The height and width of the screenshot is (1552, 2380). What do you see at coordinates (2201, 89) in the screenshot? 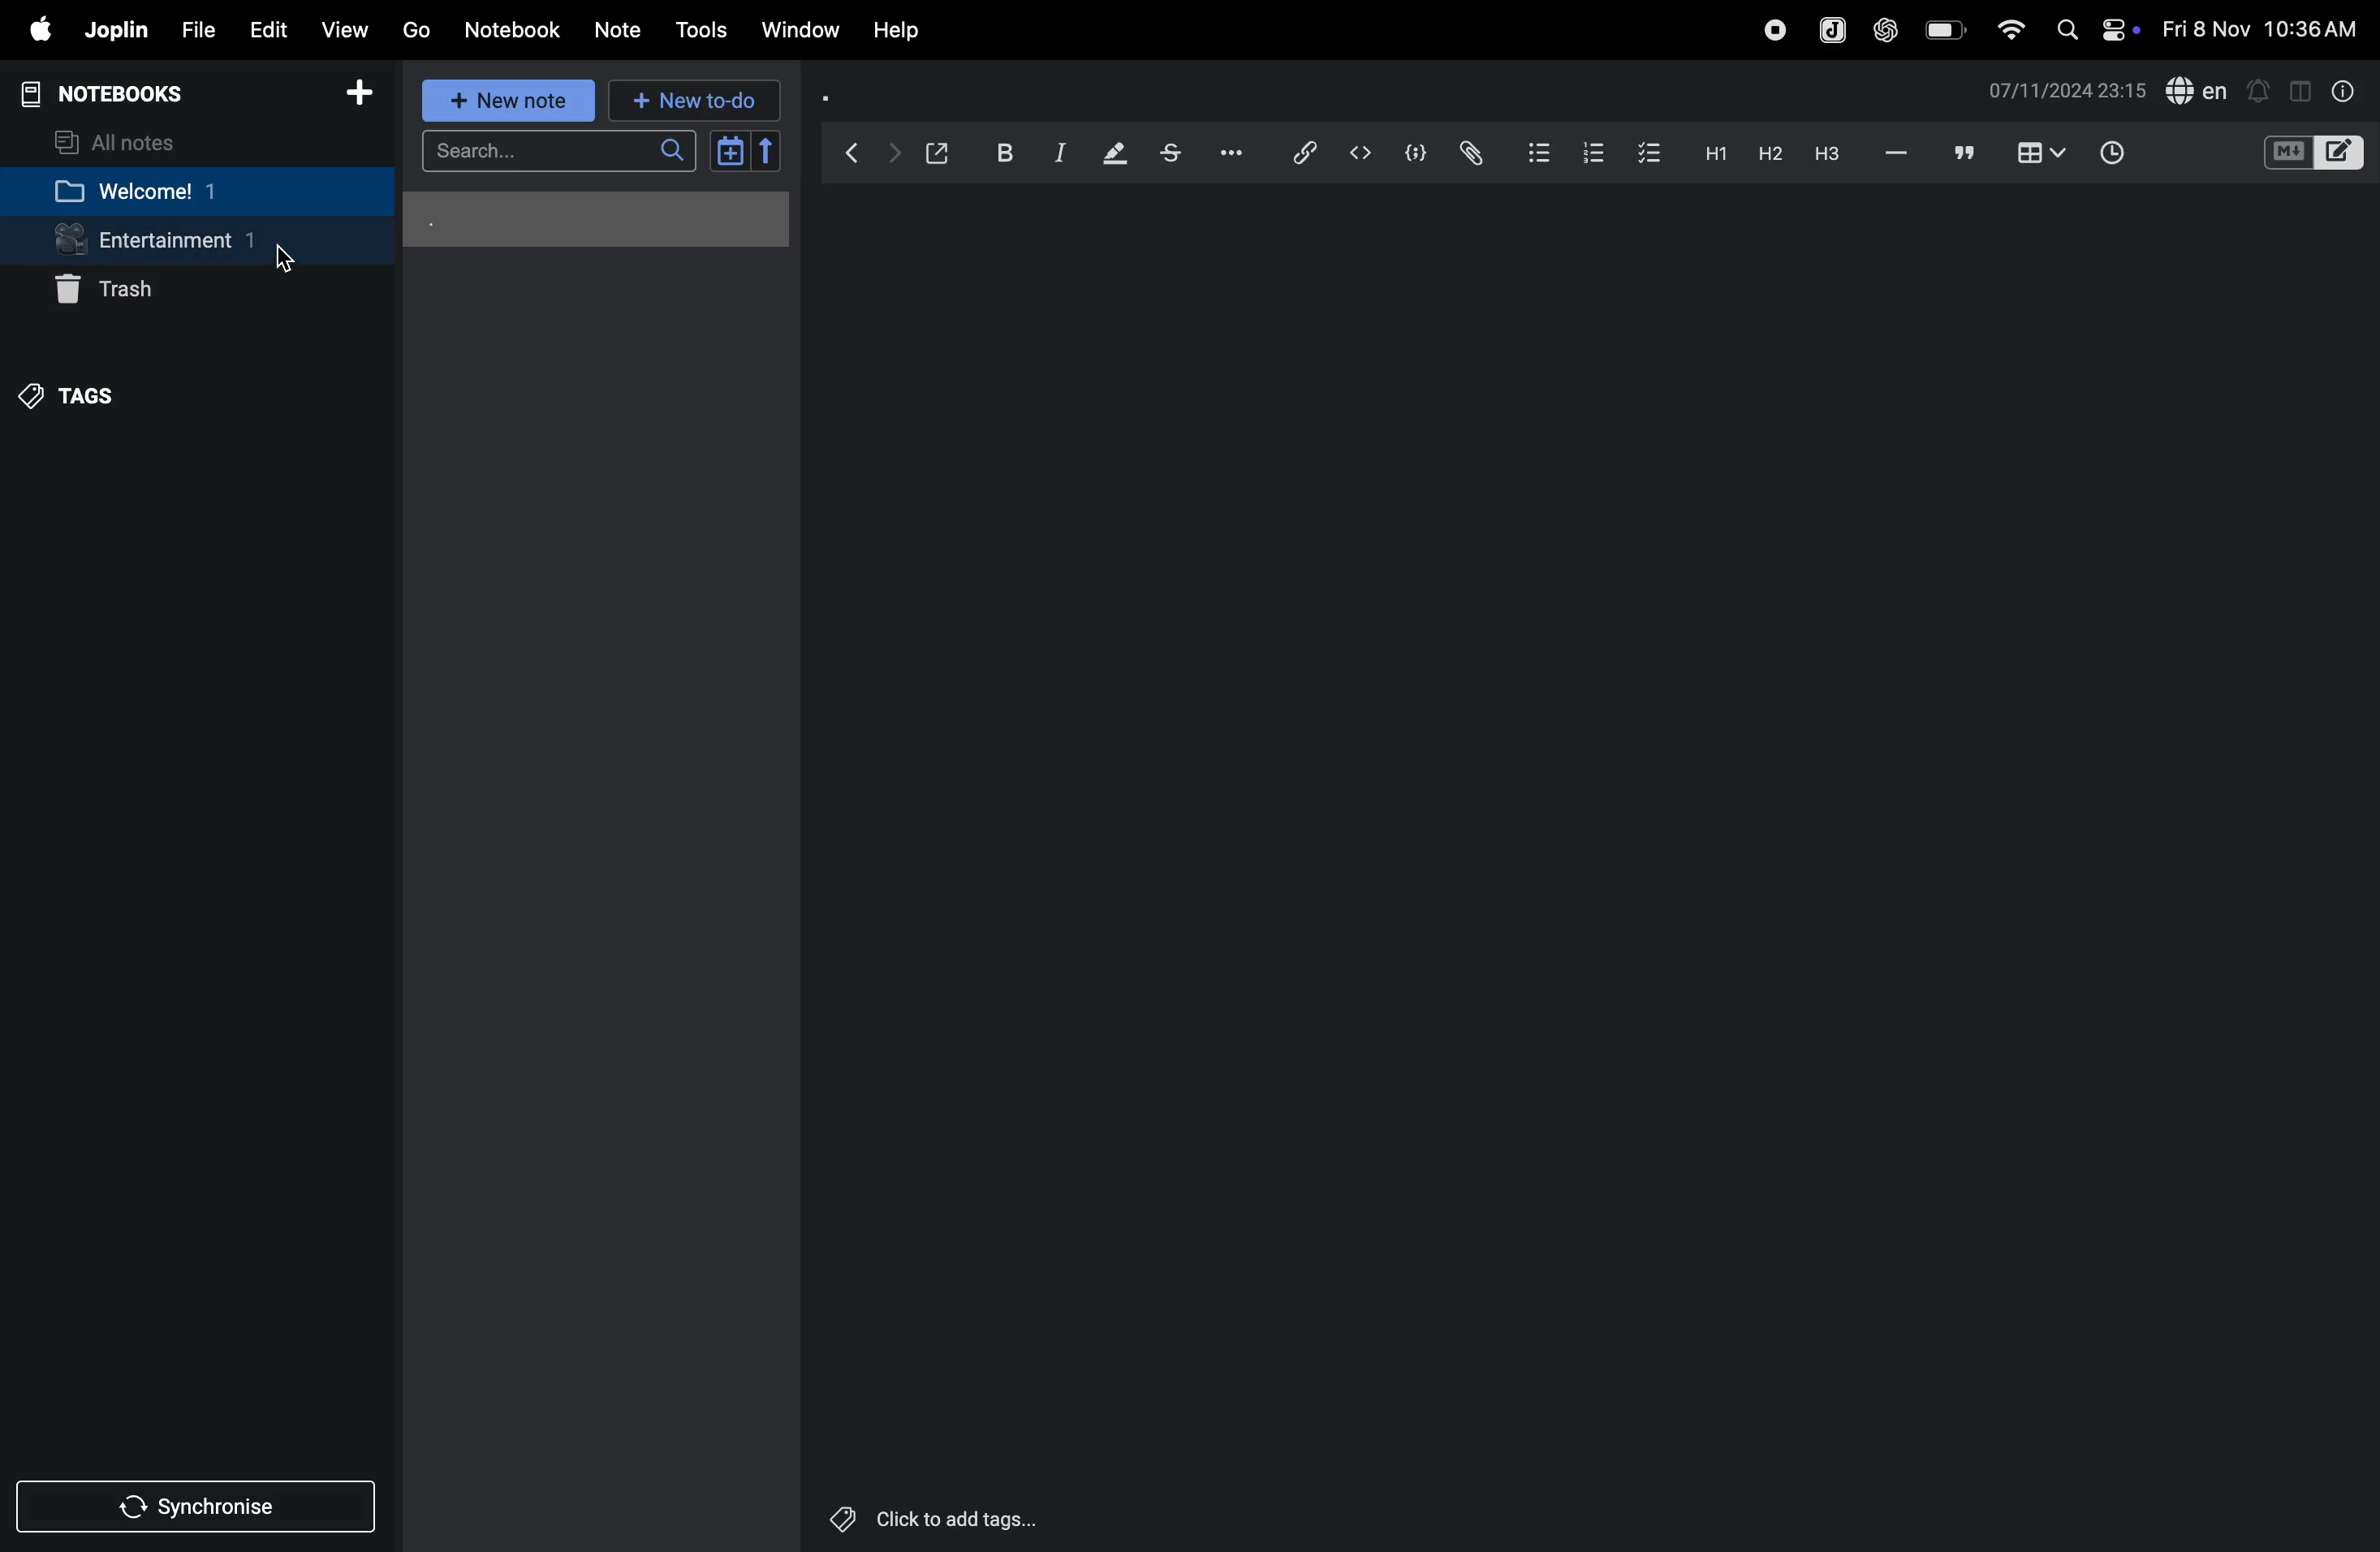
I see `spell check` at bounding box center [2201, 89].